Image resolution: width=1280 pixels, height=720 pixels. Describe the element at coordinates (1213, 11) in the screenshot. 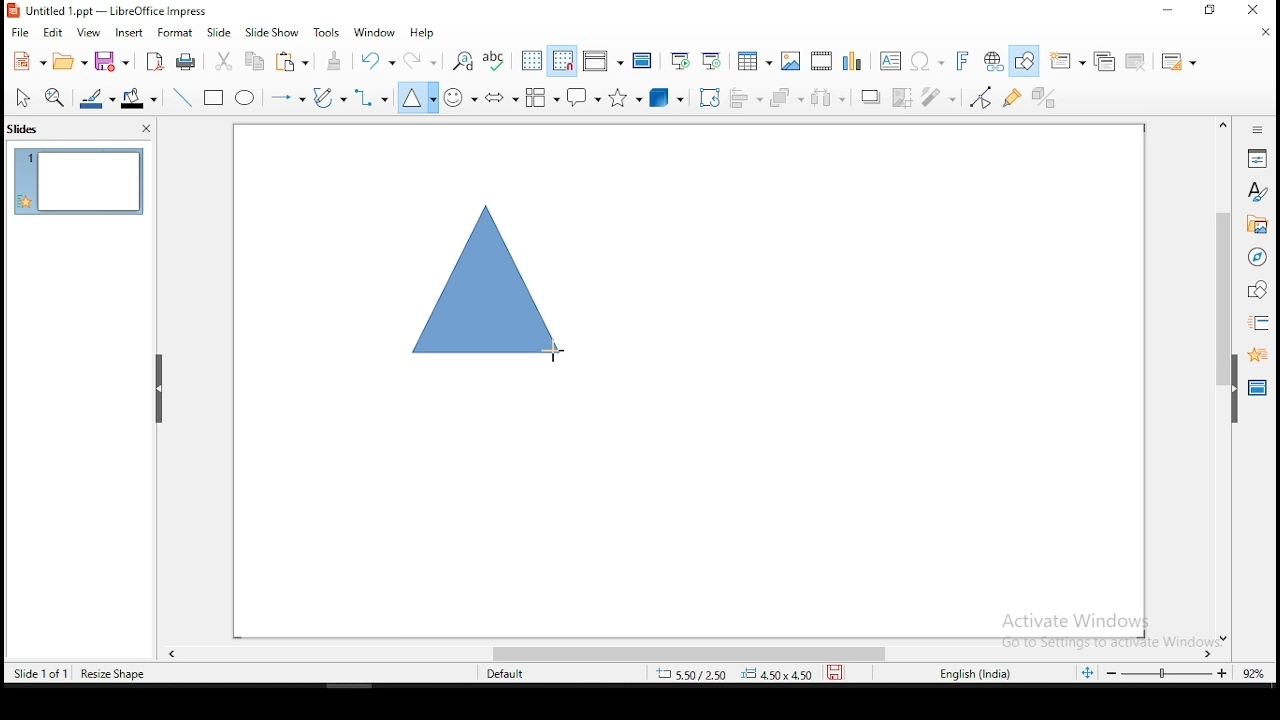

I see `maximize` at that location.